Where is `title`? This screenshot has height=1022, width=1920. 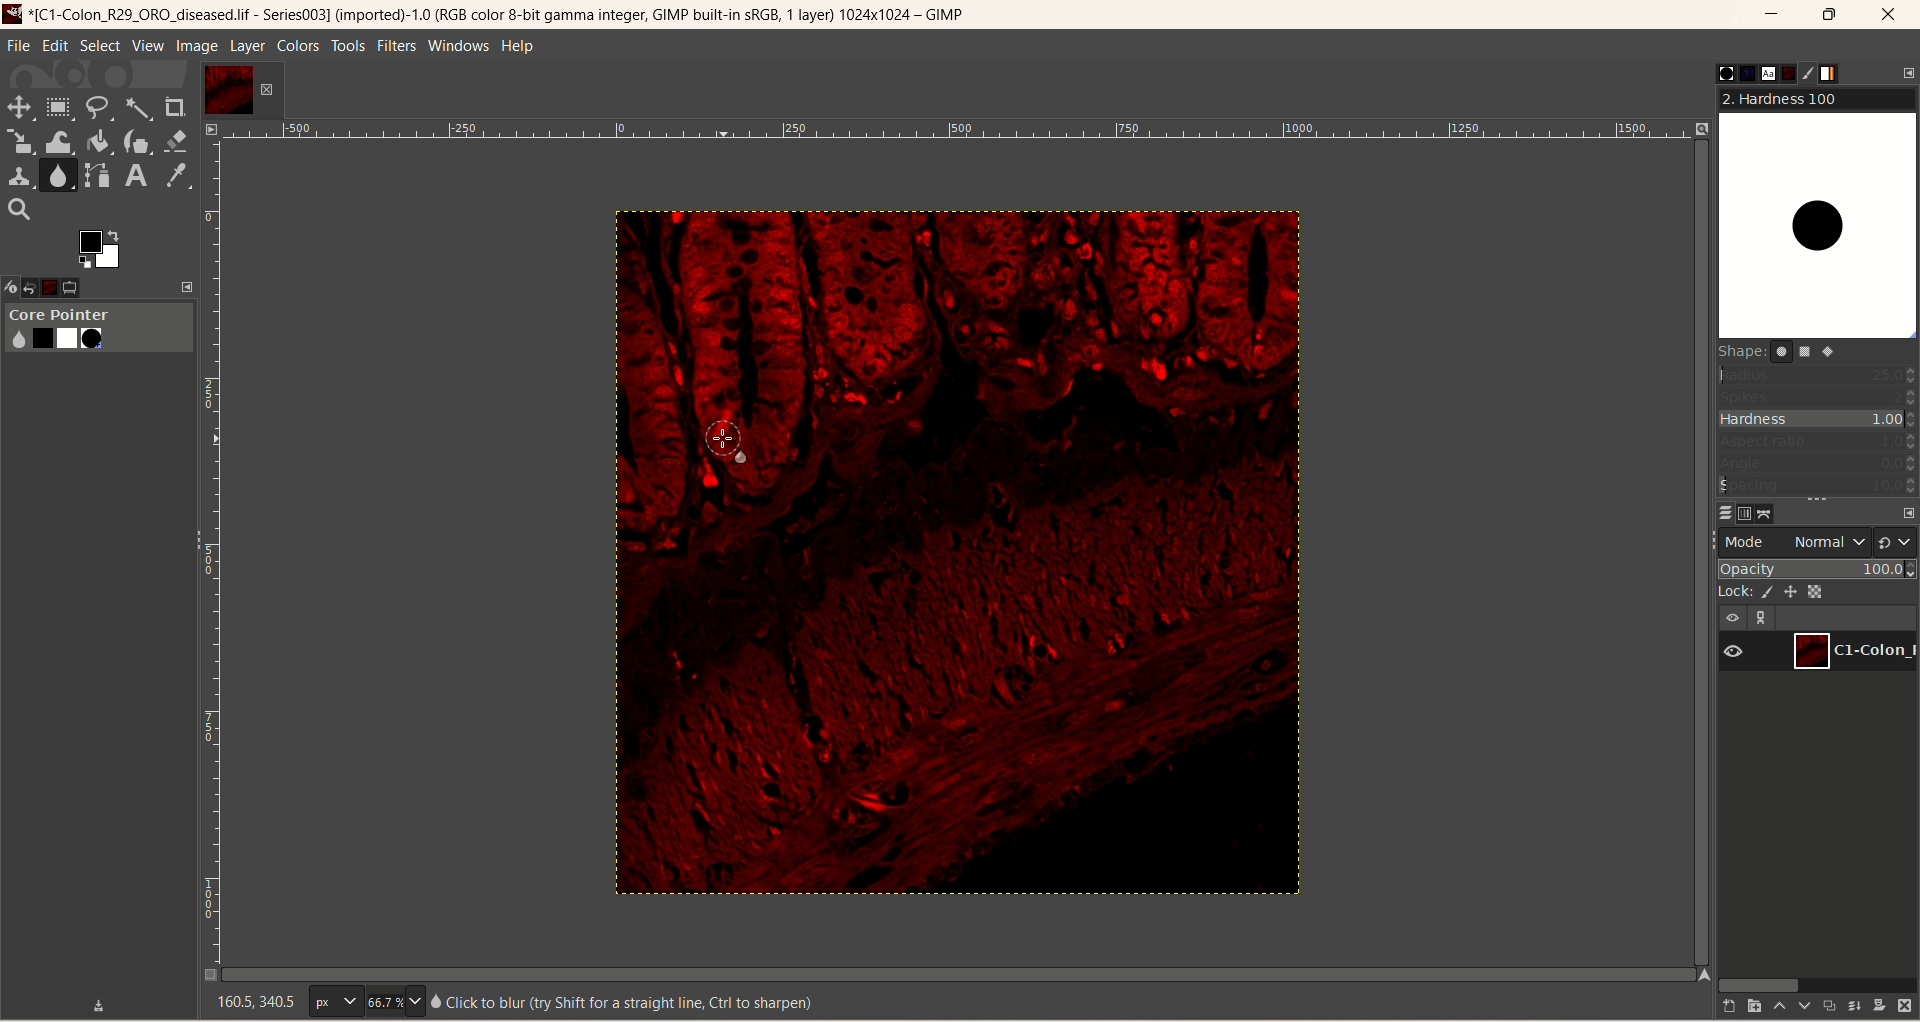
title is located at coordinates (508, 17).